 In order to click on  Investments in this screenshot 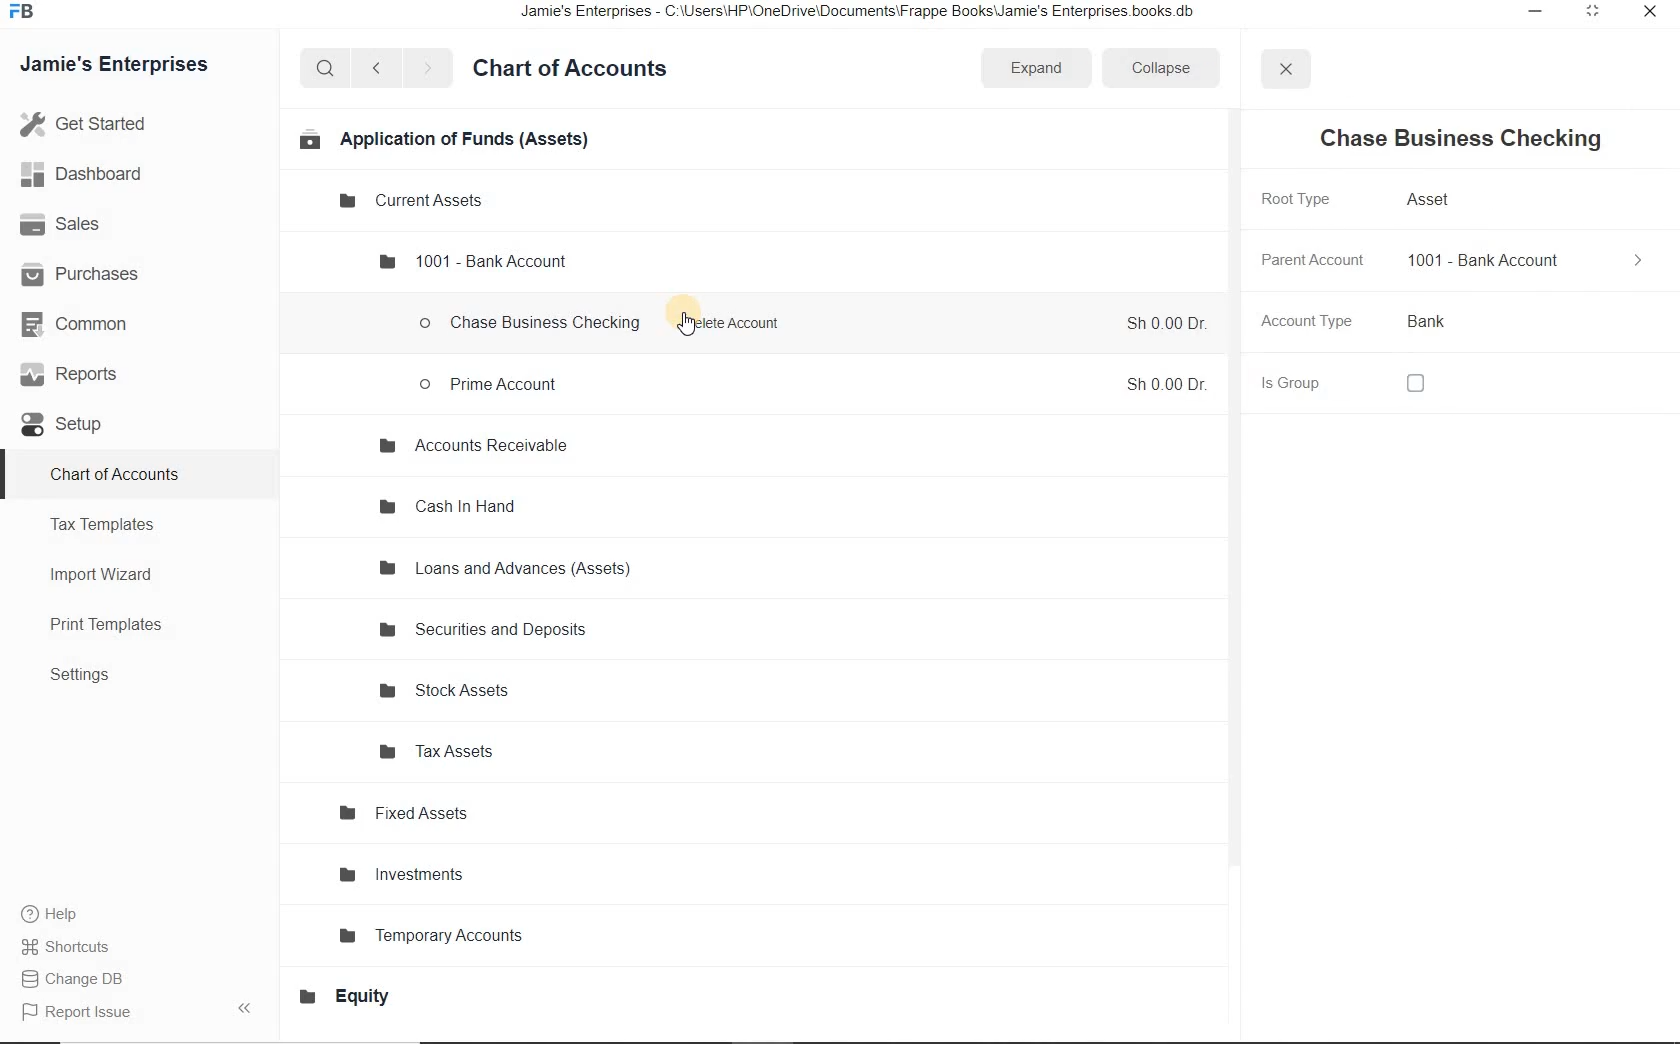, I will do `click(406, 875)`.